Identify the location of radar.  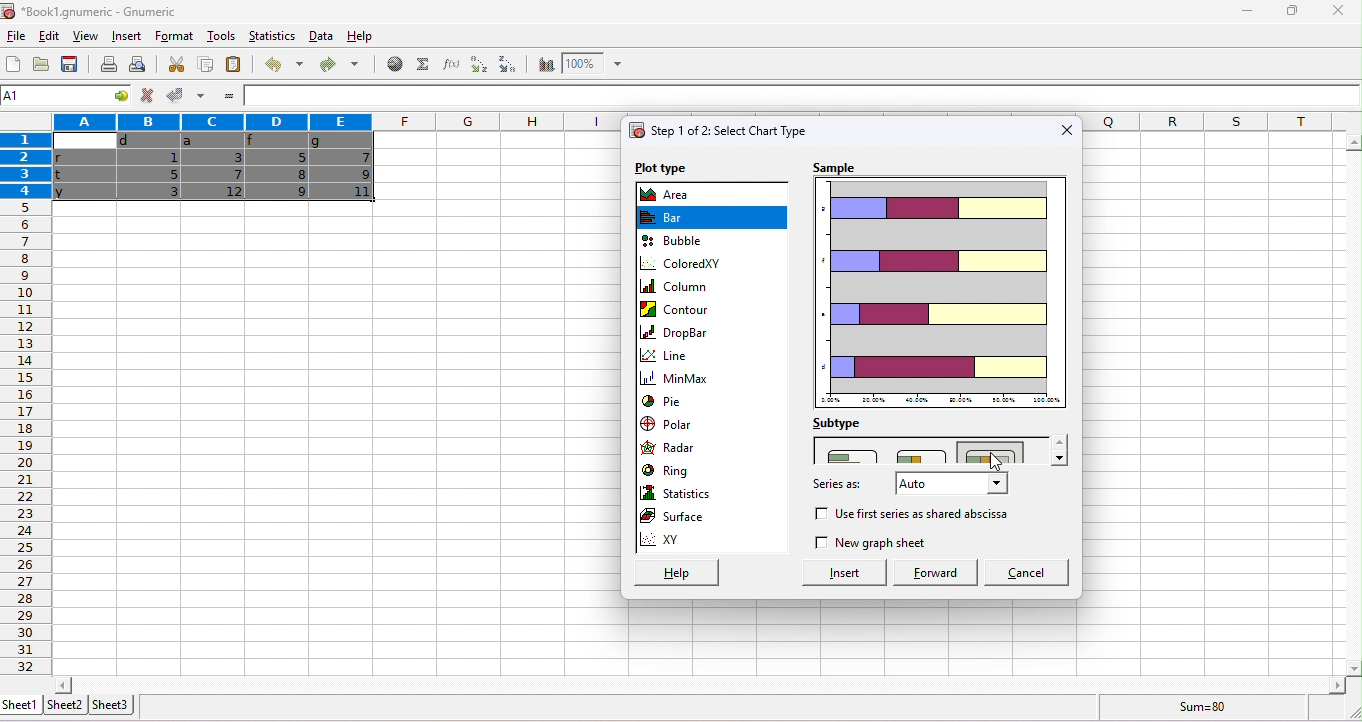
(672, 450).